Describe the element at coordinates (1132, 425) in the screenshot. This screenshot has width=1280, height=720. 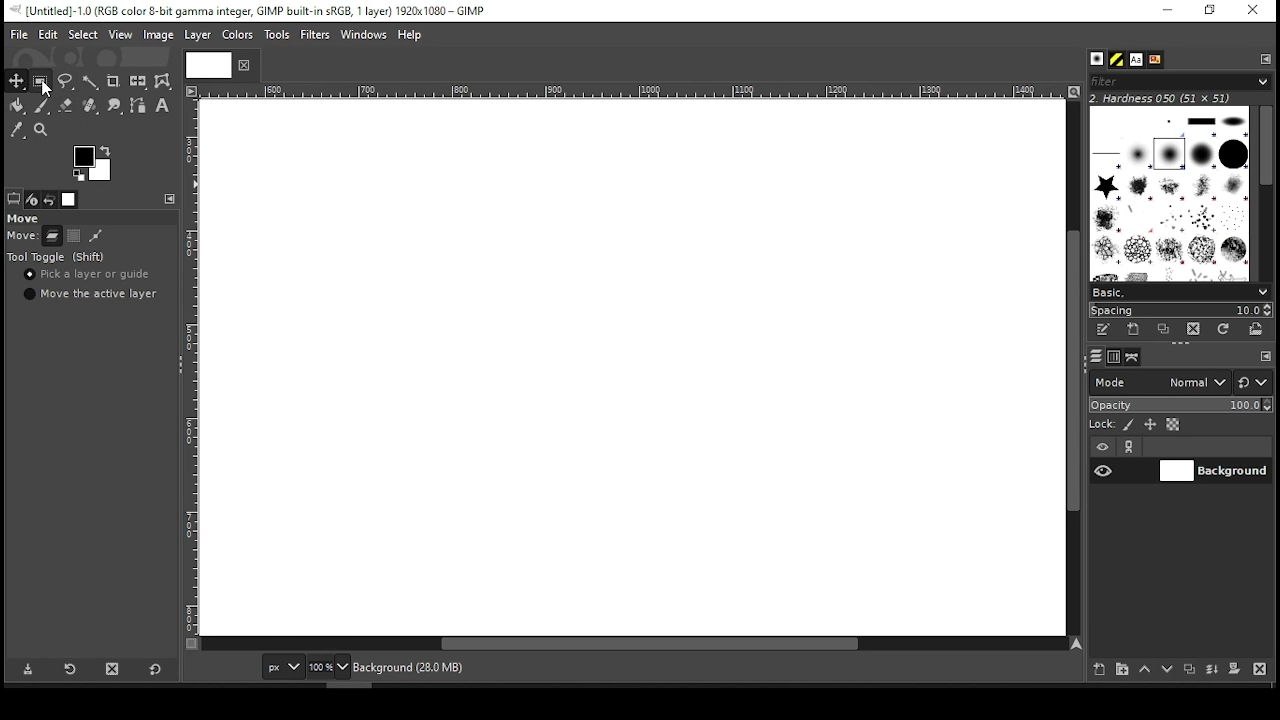
I see `lock pixels` at that location.